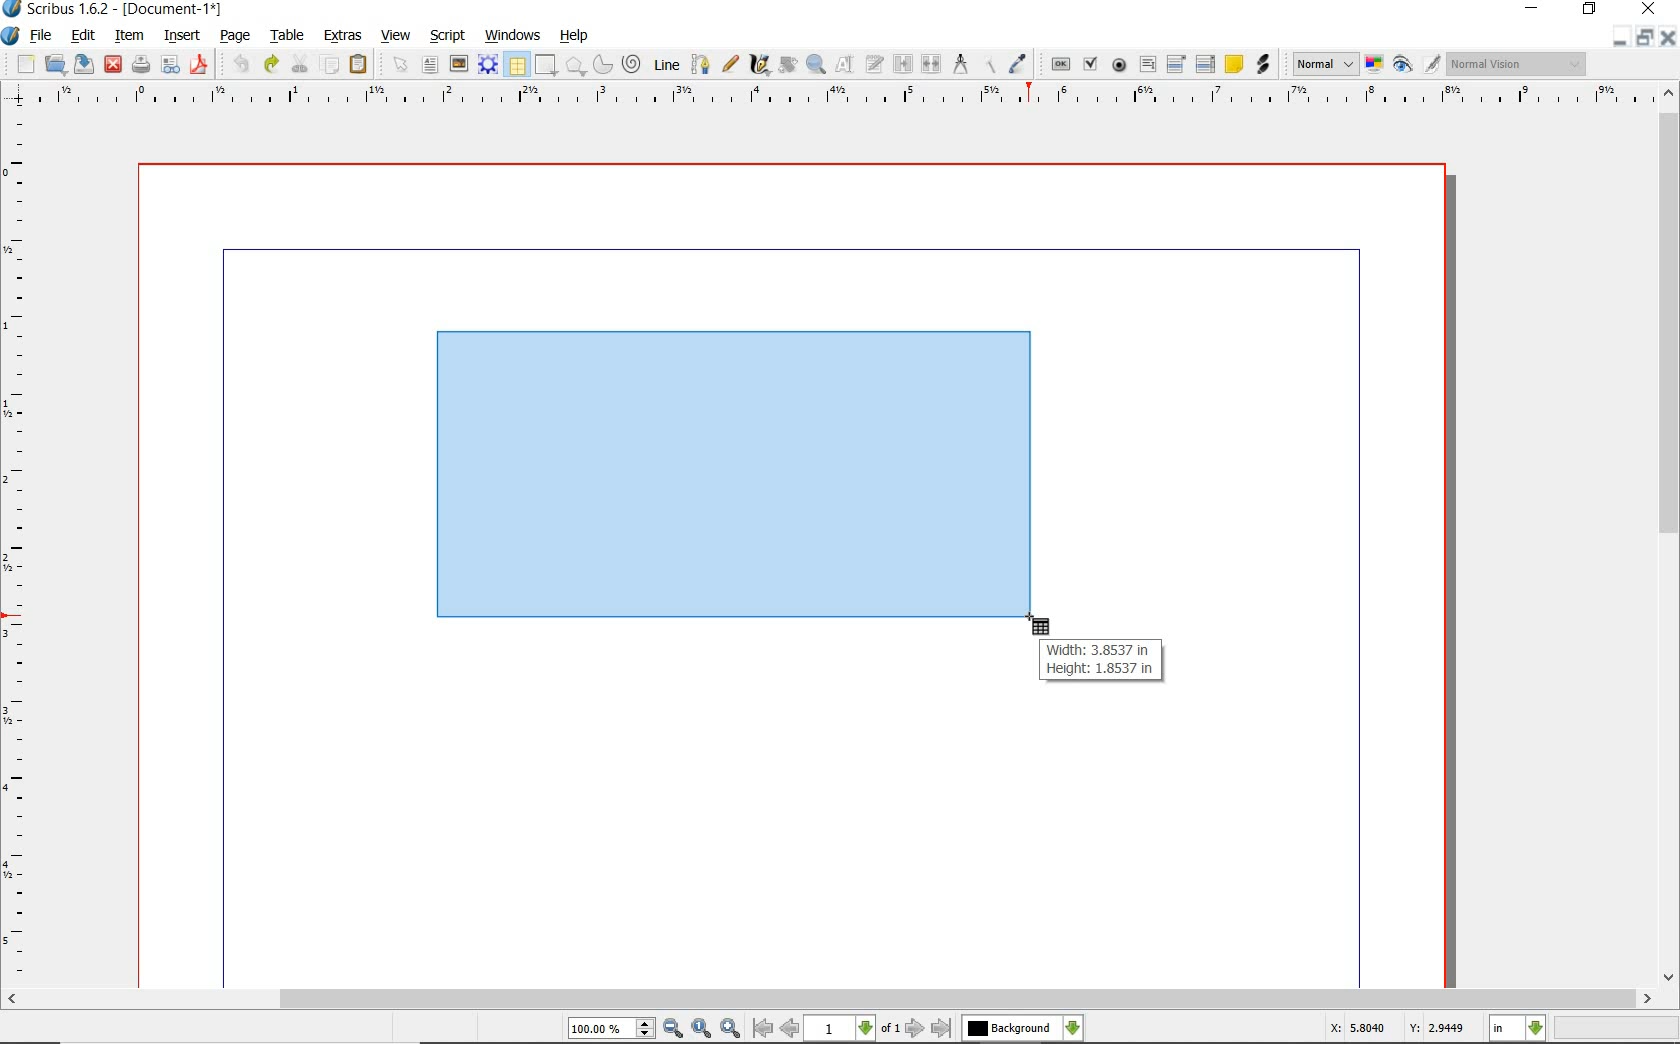 The image size is (1680, 1044). Describe the element at coordinates (404, 69) in the screenshot. I see `select` at that location.